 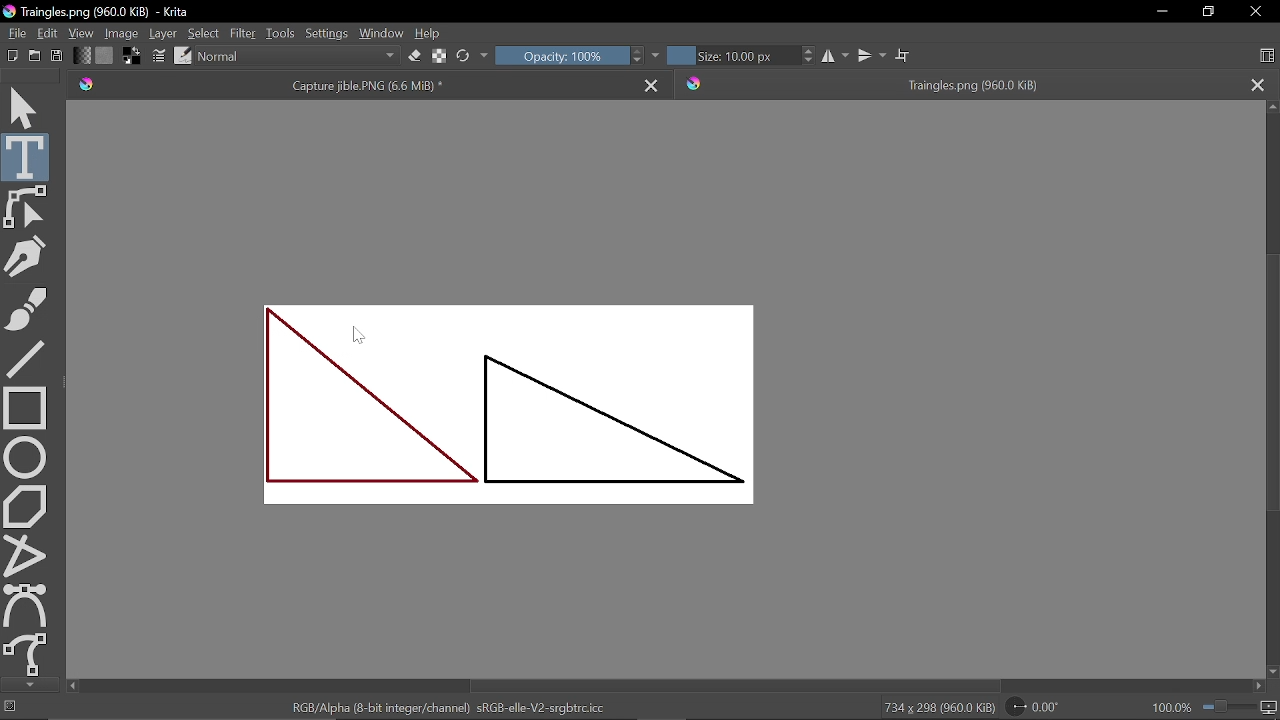 I want to click on Freehand path tool, so click(x=27, y=655).